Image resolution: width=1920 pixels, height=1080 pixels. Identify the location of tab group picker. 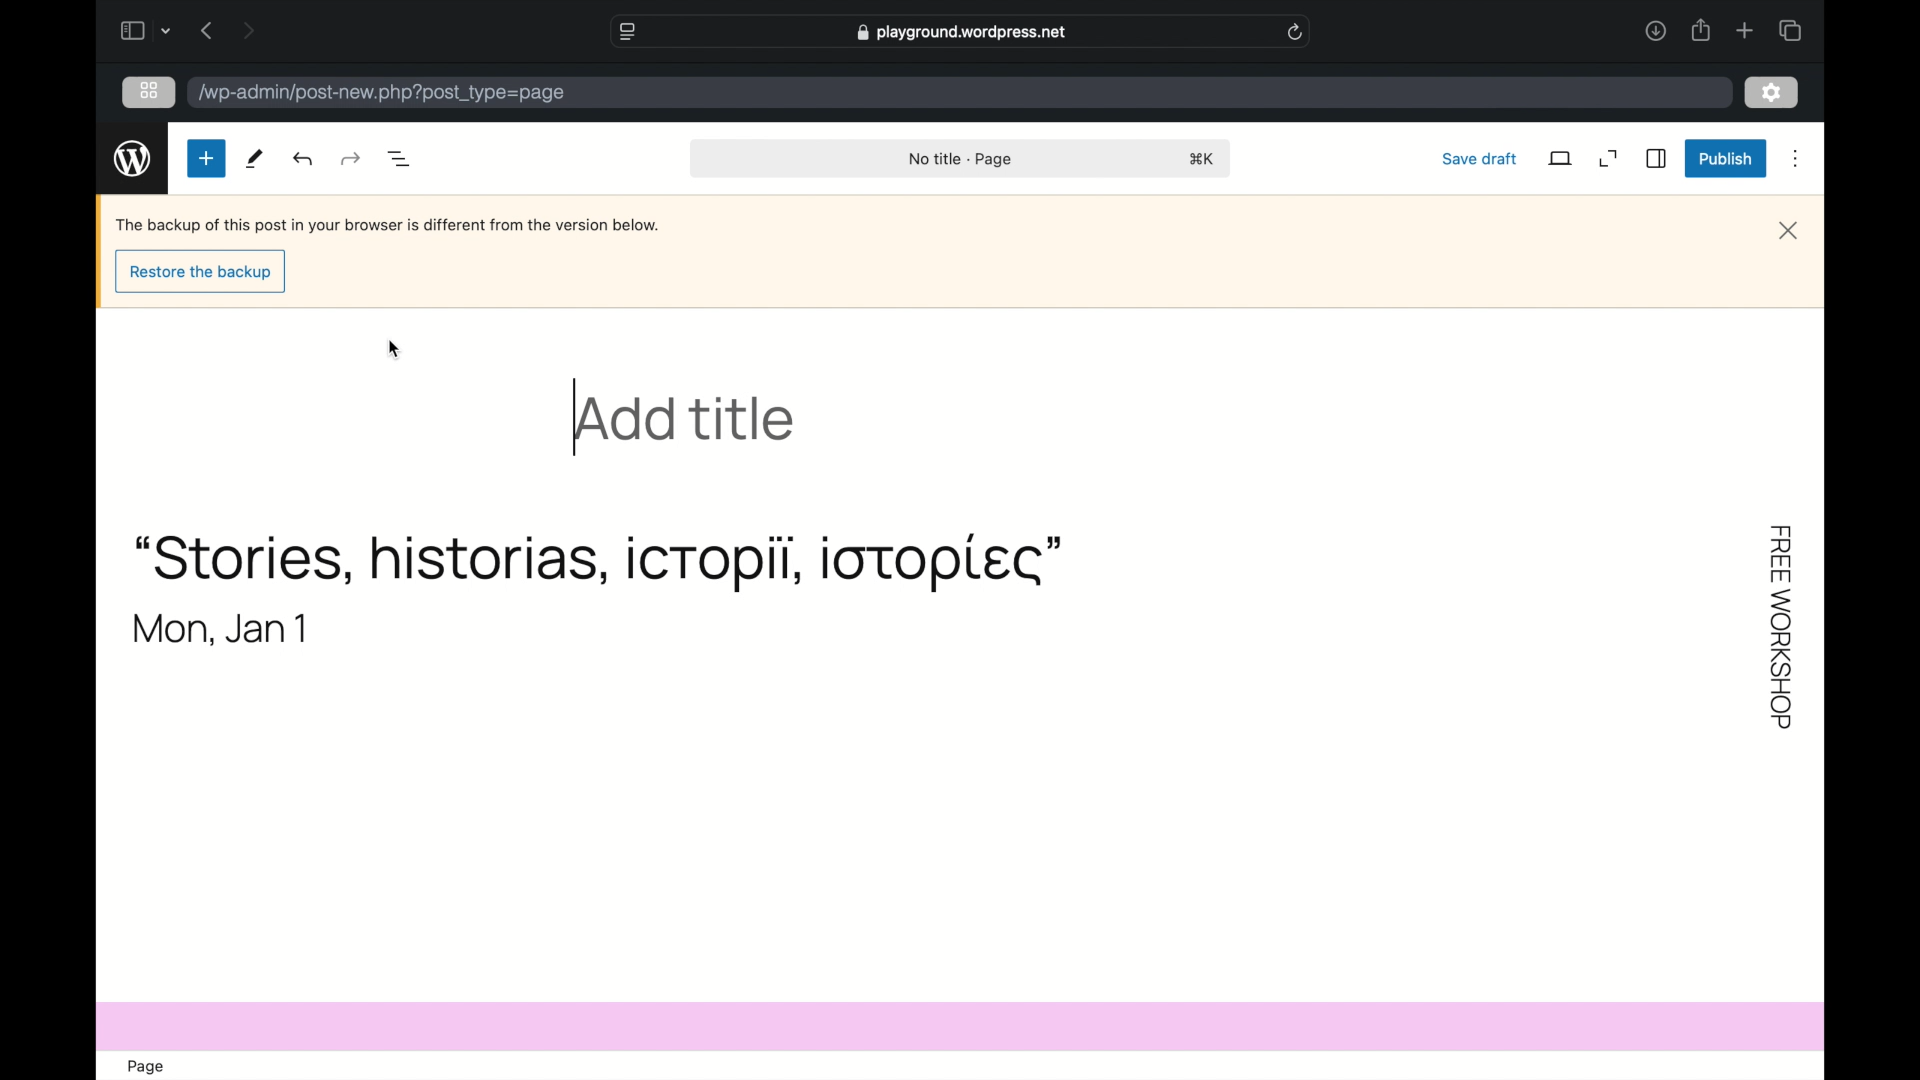
(168, 31).